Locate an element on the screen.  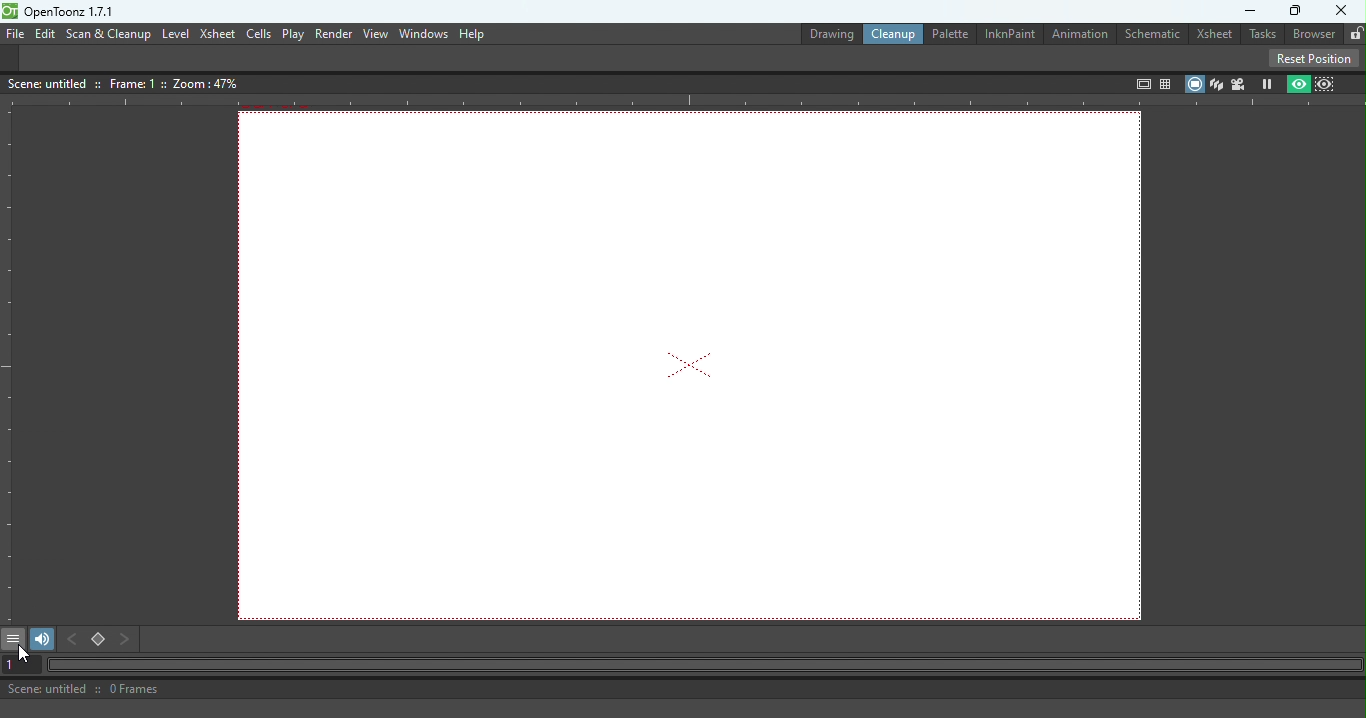
Status bar is located at coordinates (506, 689).